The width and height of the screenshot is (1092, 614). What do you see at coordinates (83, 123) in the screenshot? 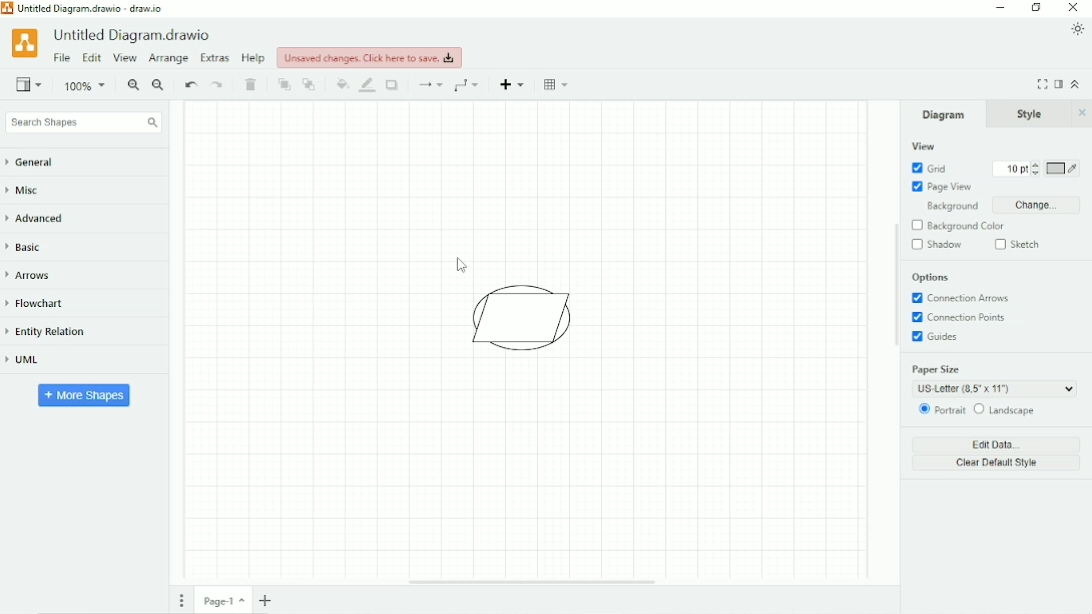
I see `Search shapes` at bounding box center [83, 123].